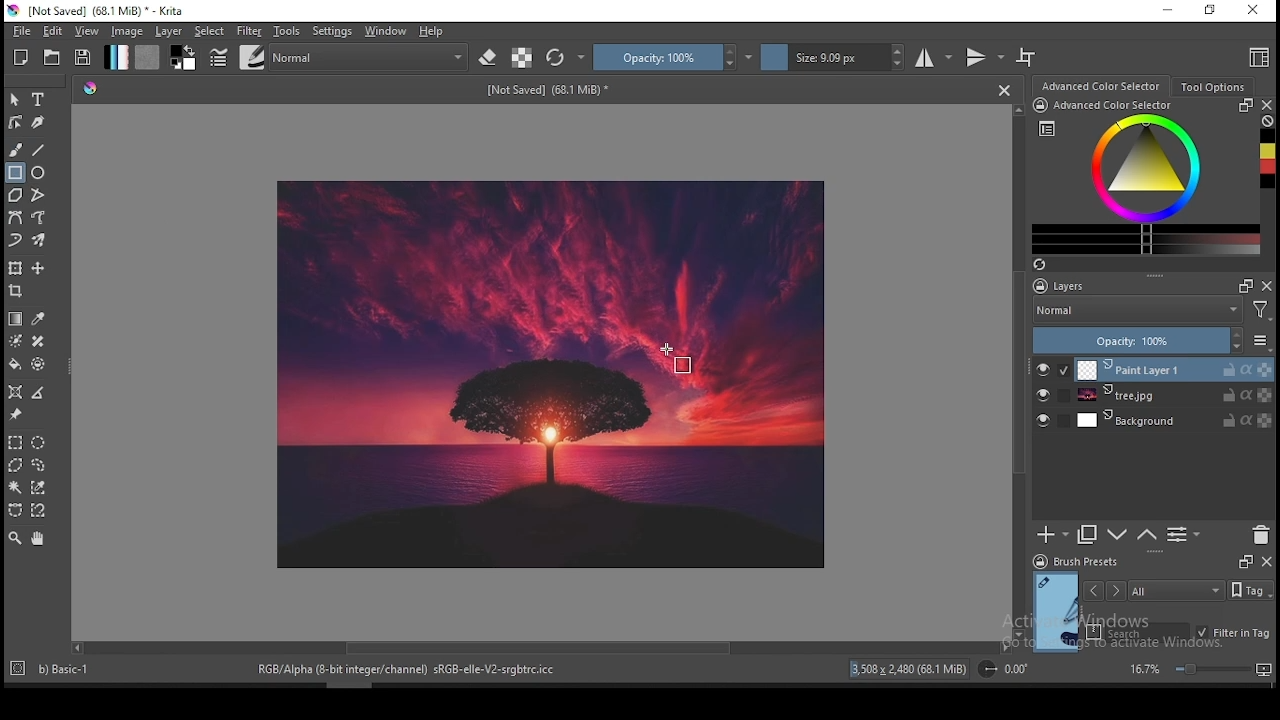 This screenshot has height=720, width=1280. What do you see at coordinates (249, 30) in the screenshot?
I see `filter` at bounding box center [249, 30].